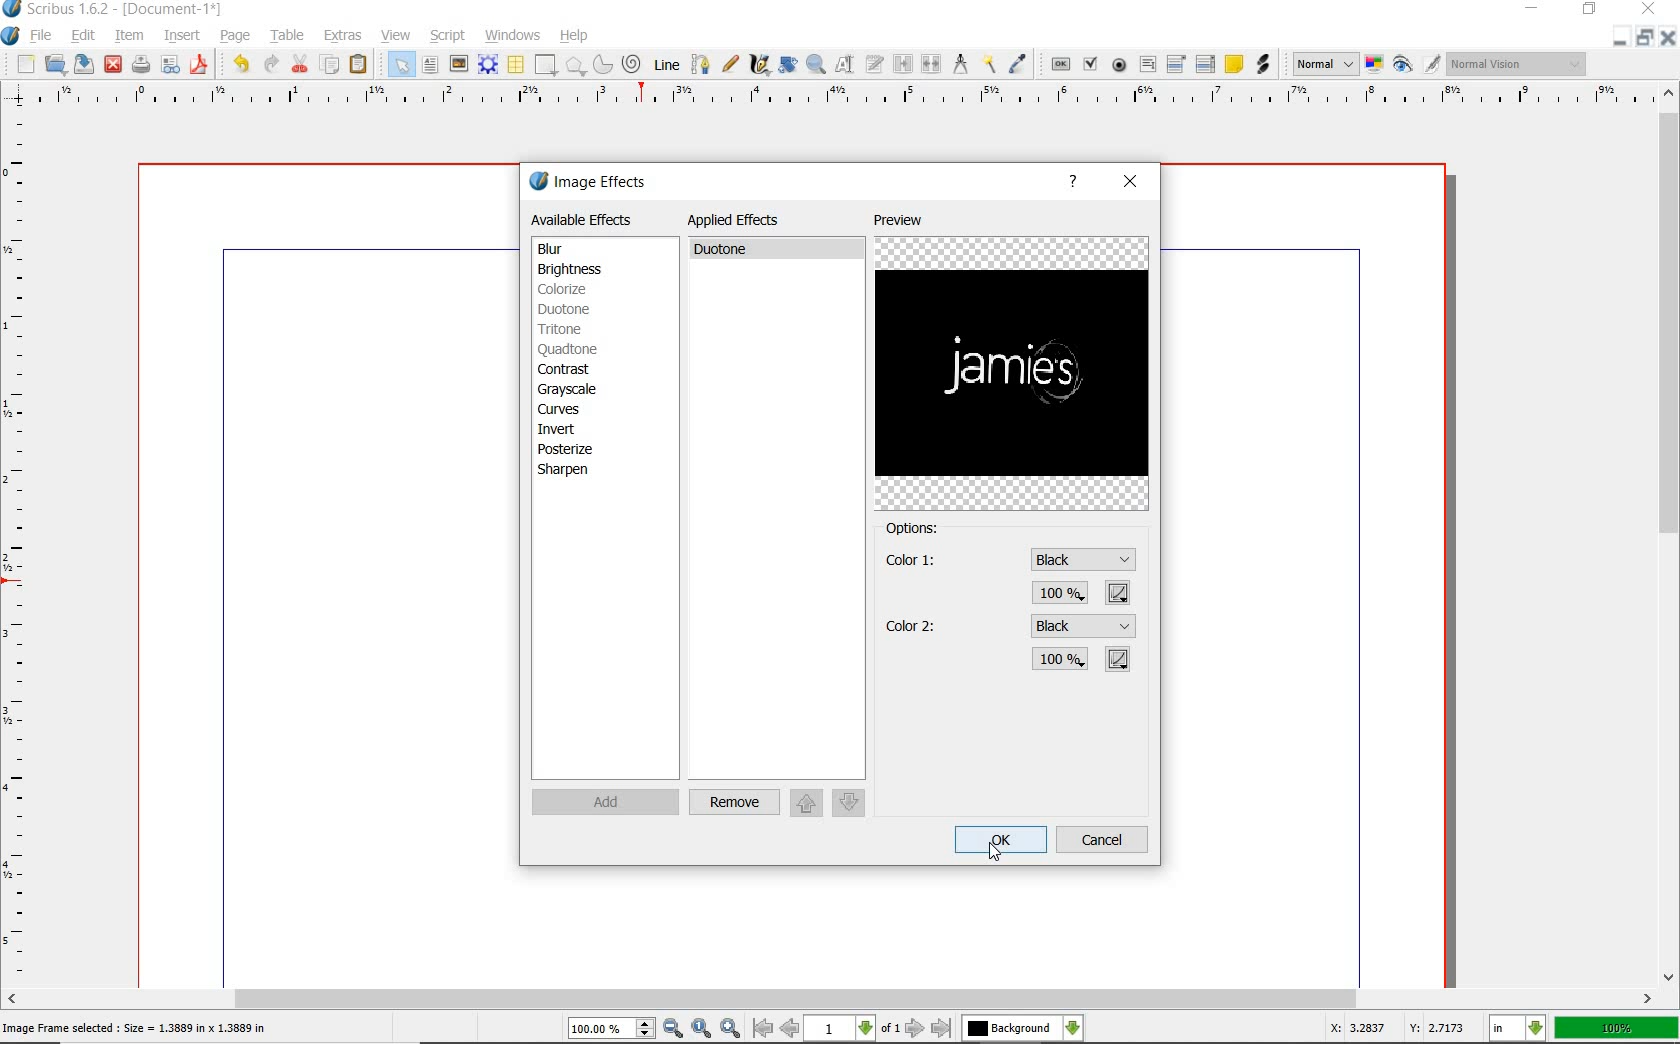  What do you see at coordinates (1099, 838) in the screenshot?
I see `cancel` at bounding box center [1099, 838].